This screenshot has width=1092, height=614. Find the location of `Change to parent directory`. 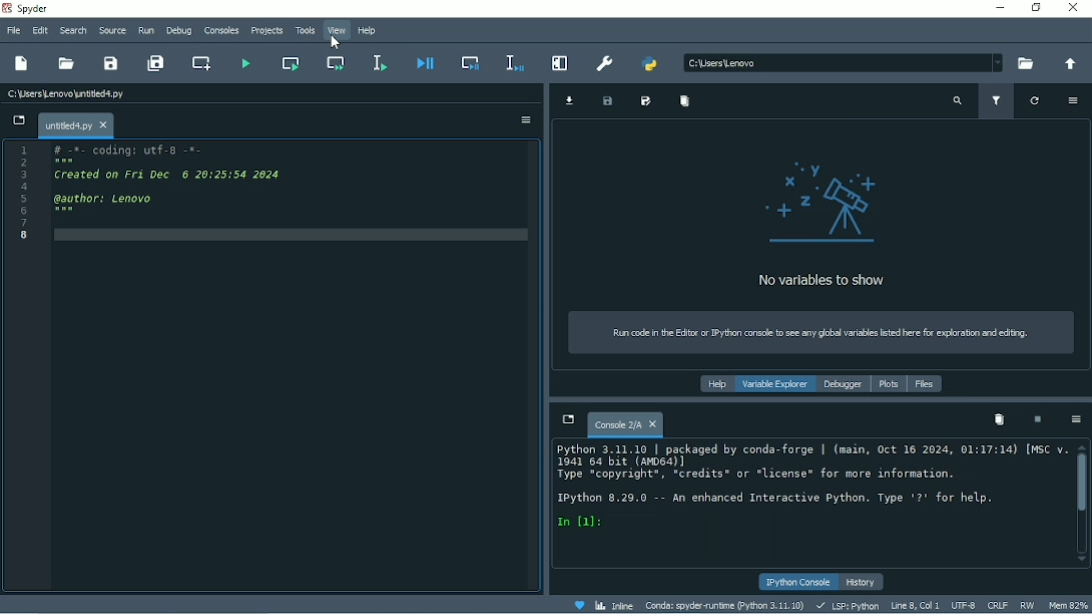

Change to parent directory is located at coordinates (1070, 64).